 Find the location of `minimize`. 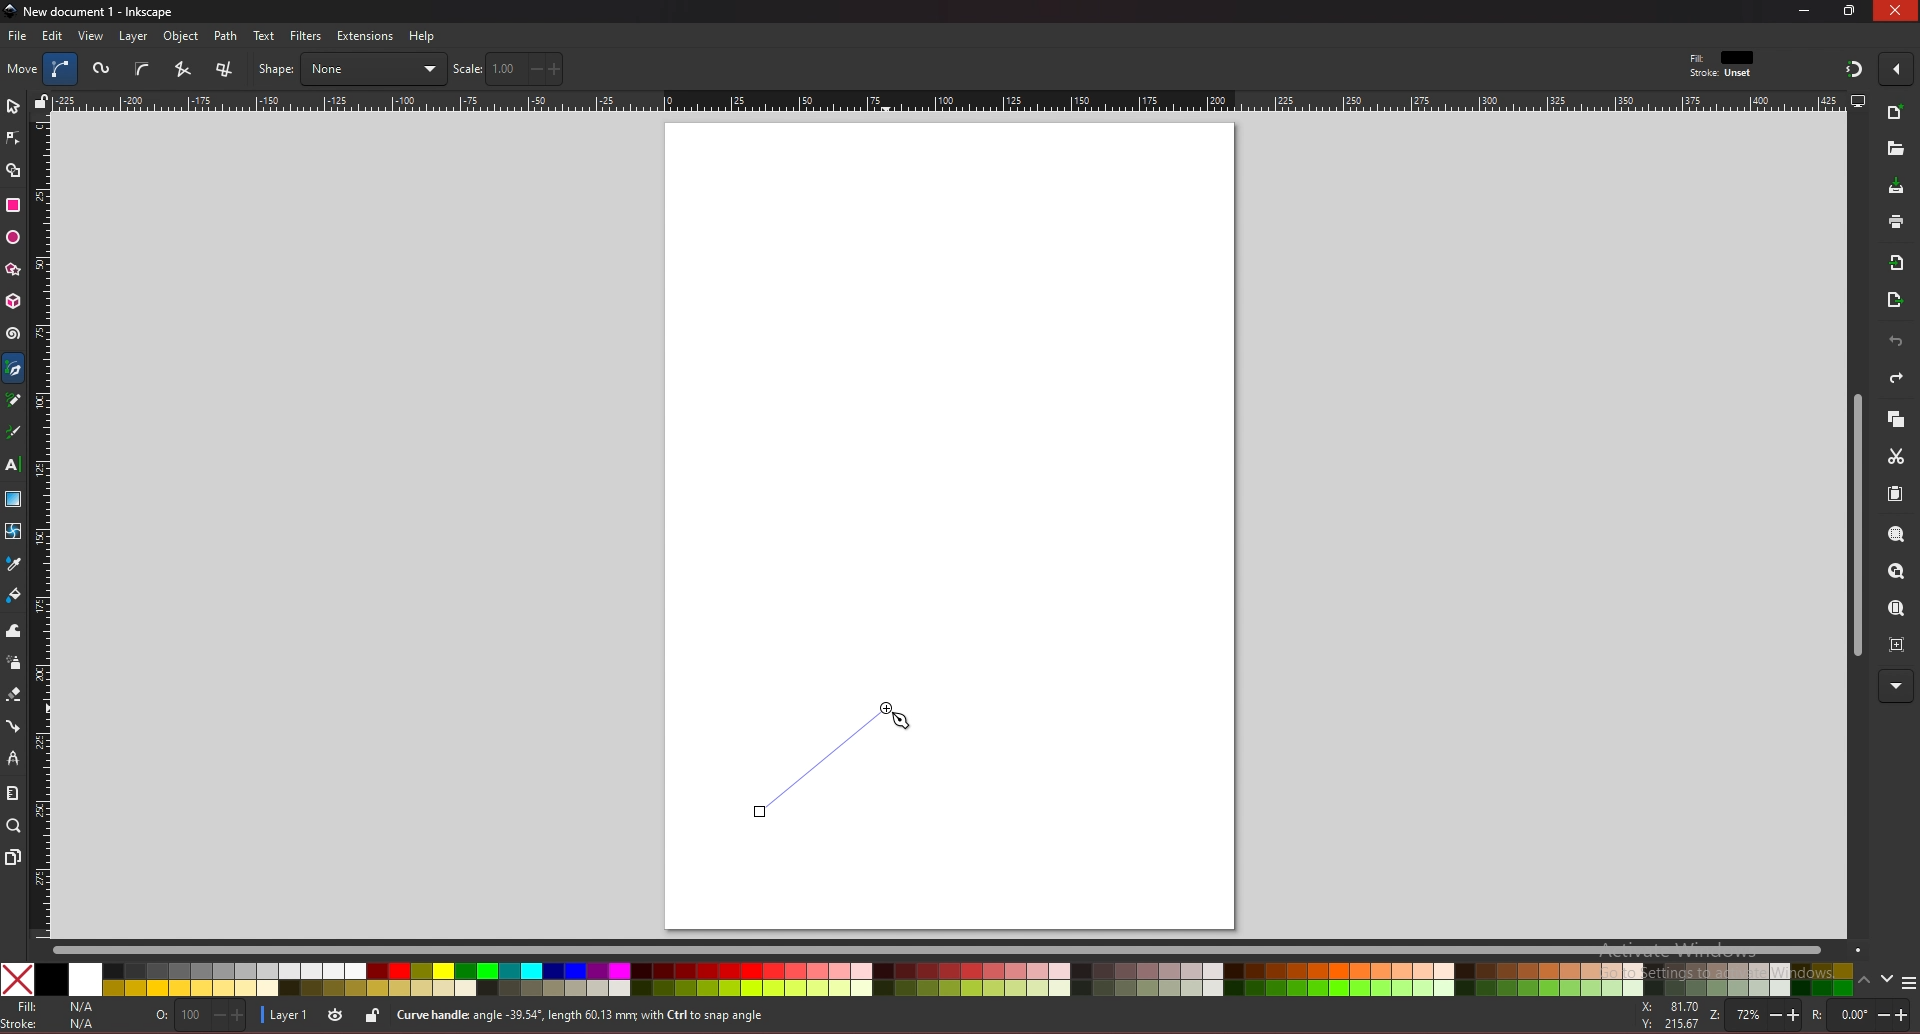

minimize is located at coordinates (1805, 10).